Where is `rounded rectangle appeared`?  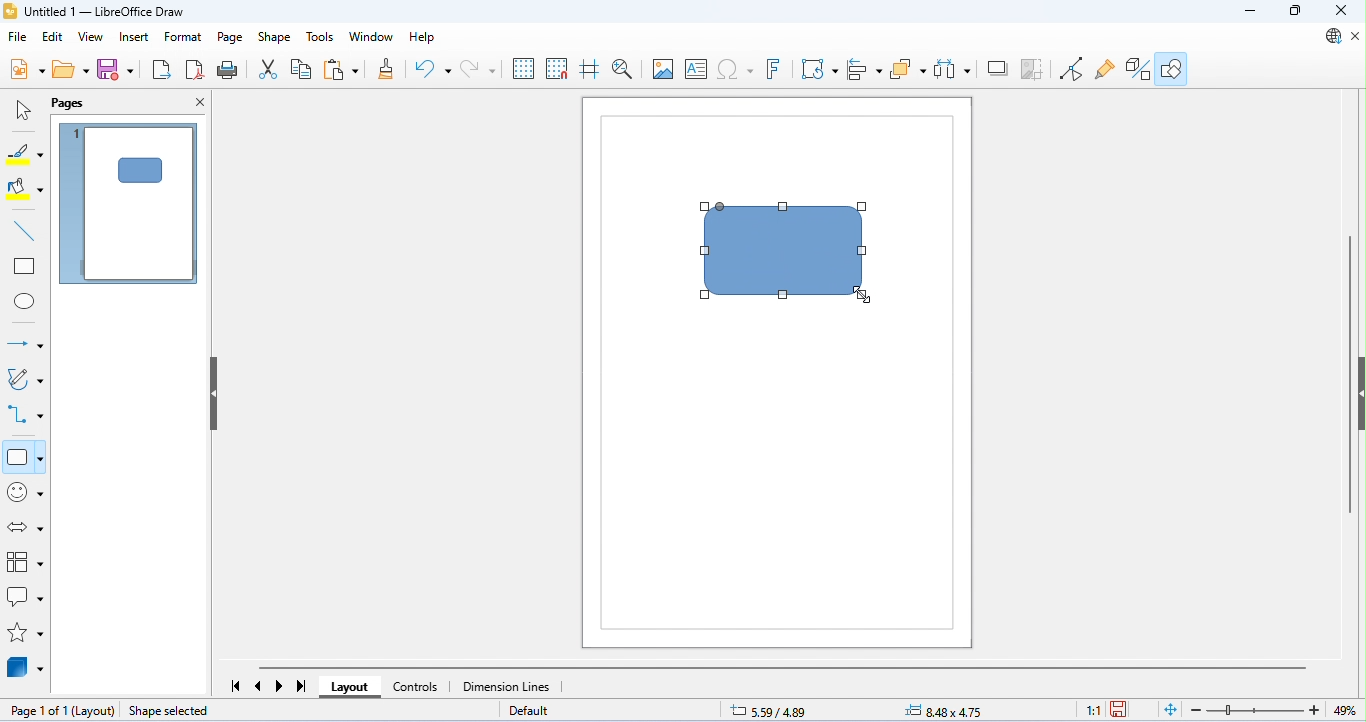
rounded rectangle appeared is located at coordinates (786, 253).